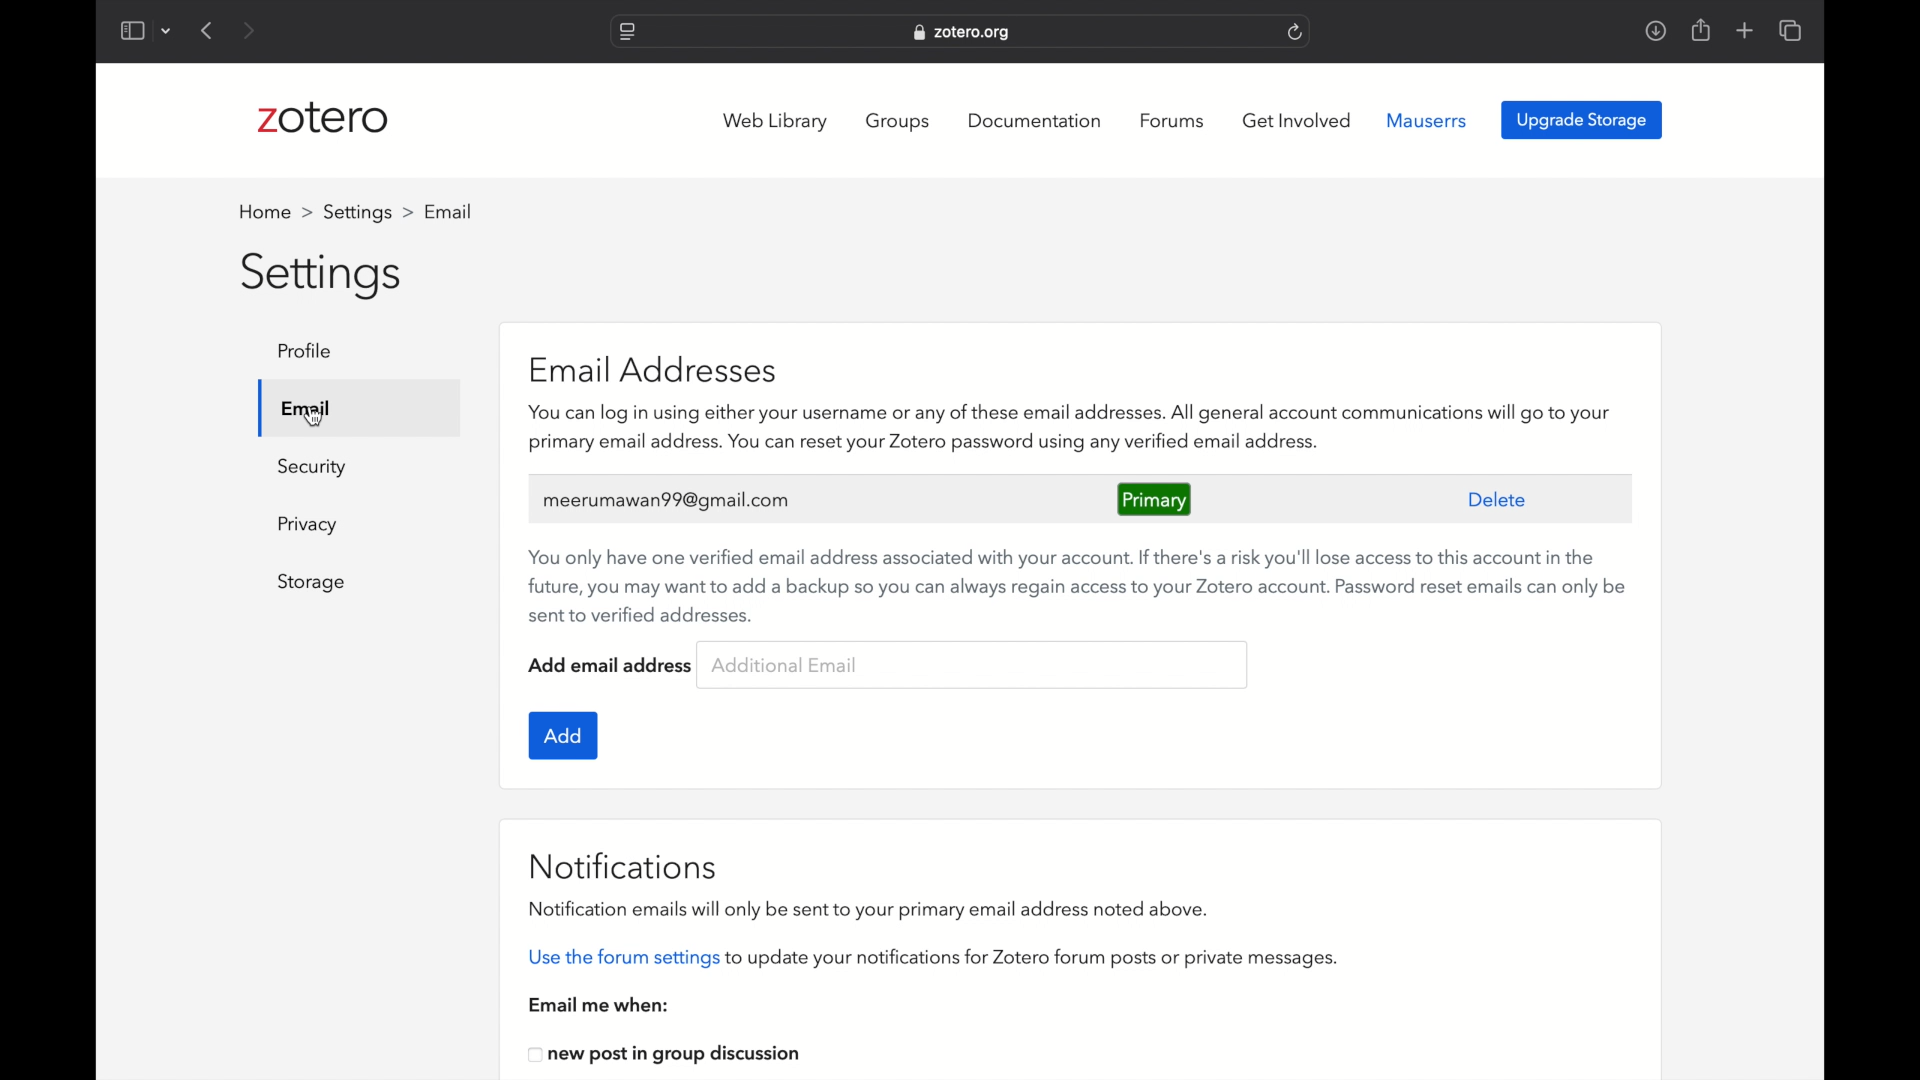 The height and width of the screenshot is (1080, 1920). Describe the element at coordinates (599, 1005) in the screenshot. I see `email me when:` at that location.